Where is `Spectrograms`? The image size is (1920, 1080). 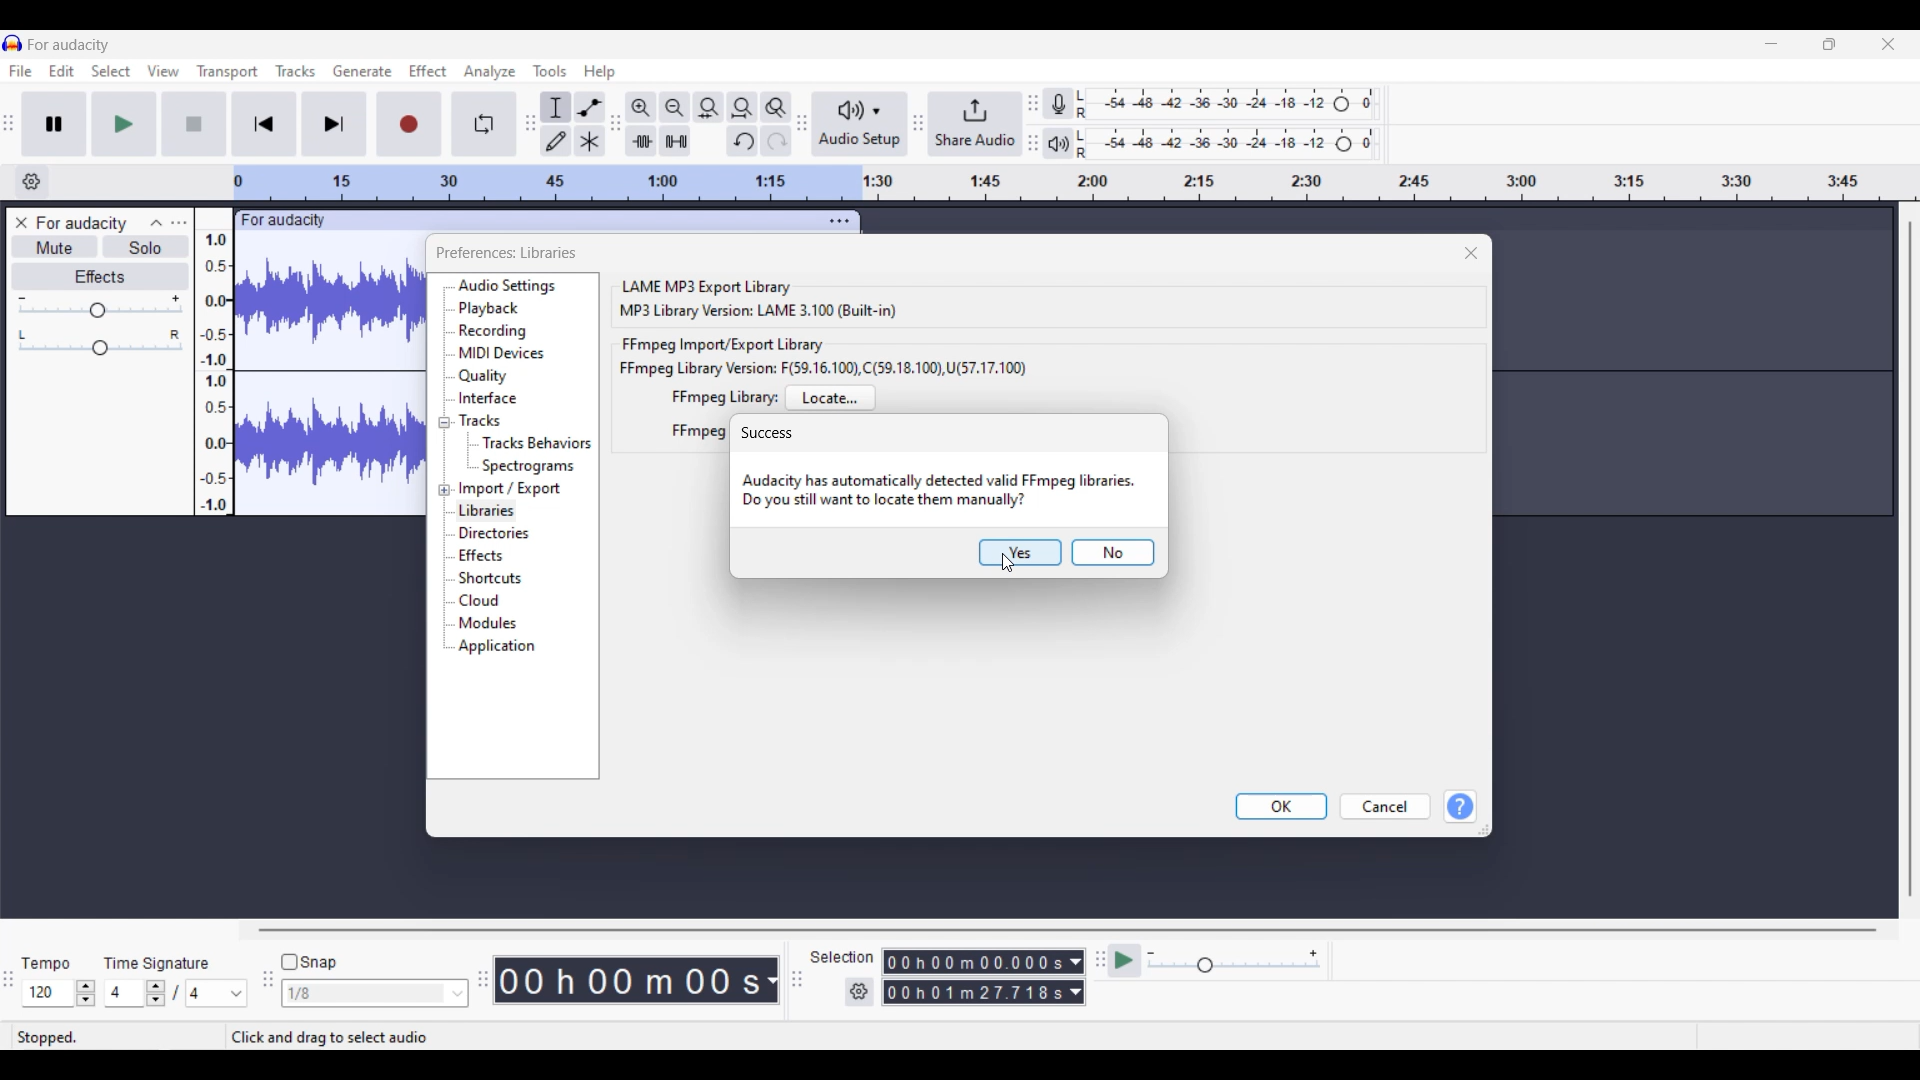 Spectrograms is located at coordinates (532, 466).